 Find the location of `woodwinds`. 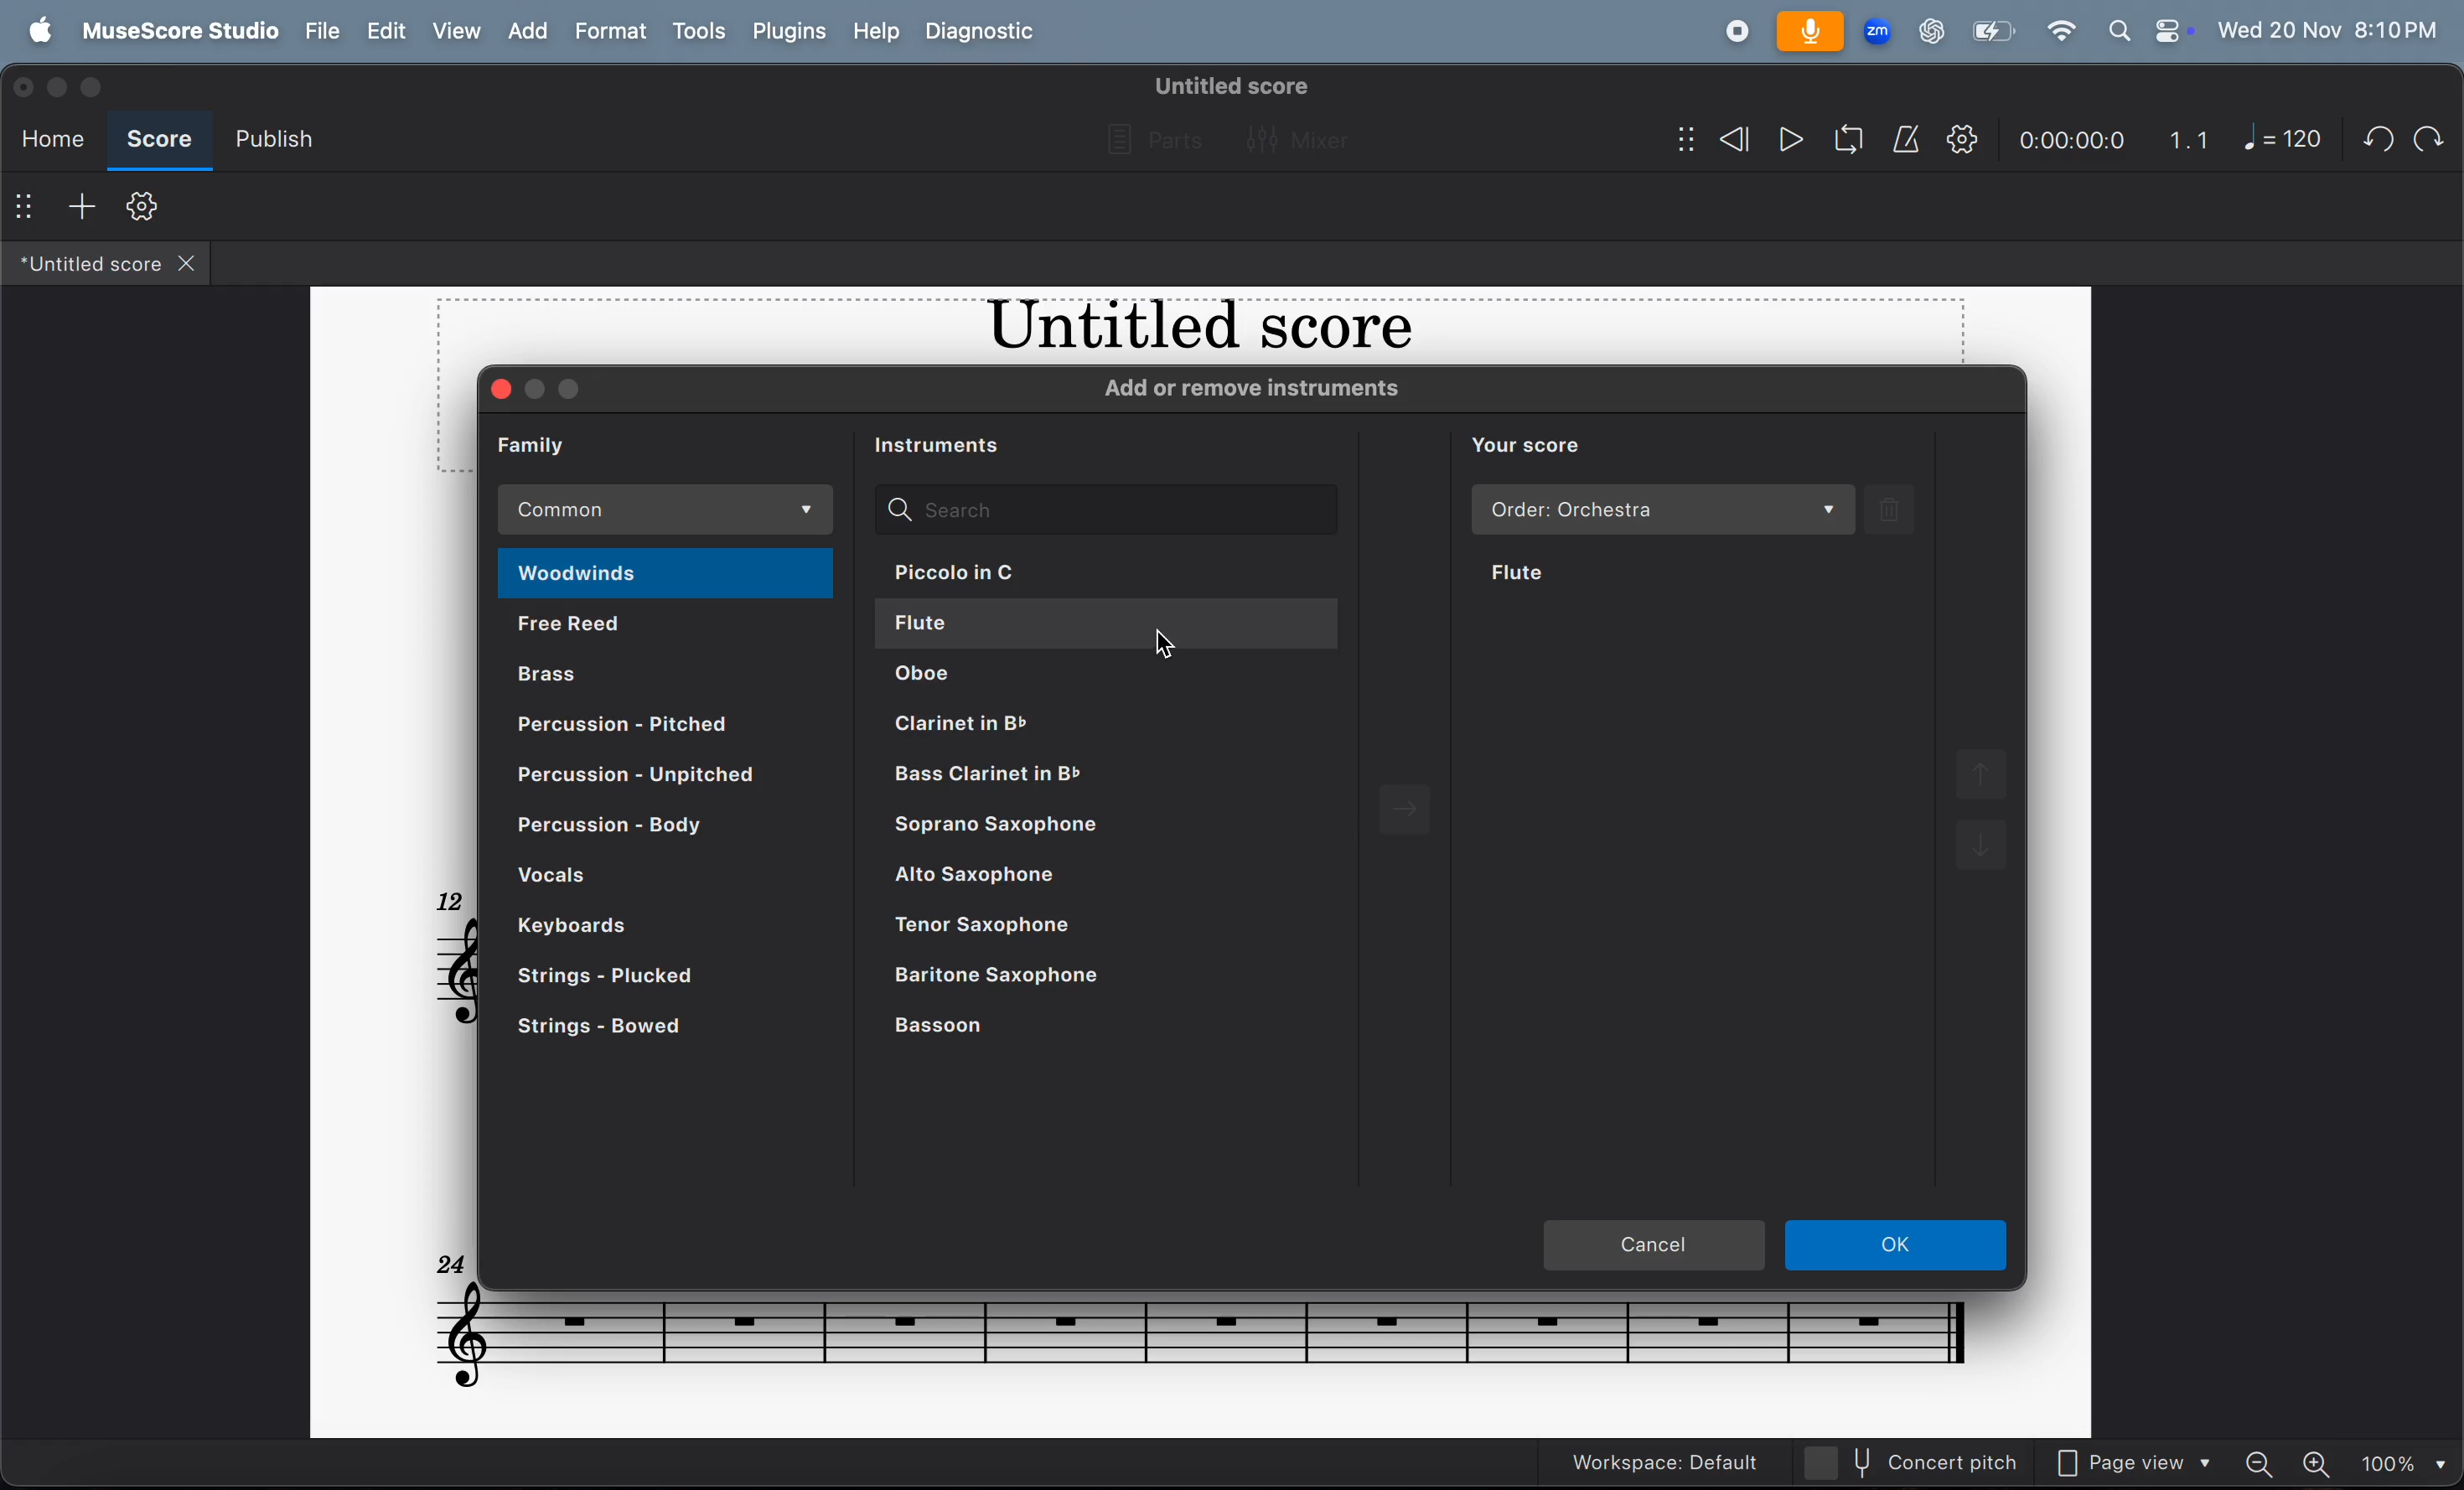

woodwinds is located at coordinates (669, 572).